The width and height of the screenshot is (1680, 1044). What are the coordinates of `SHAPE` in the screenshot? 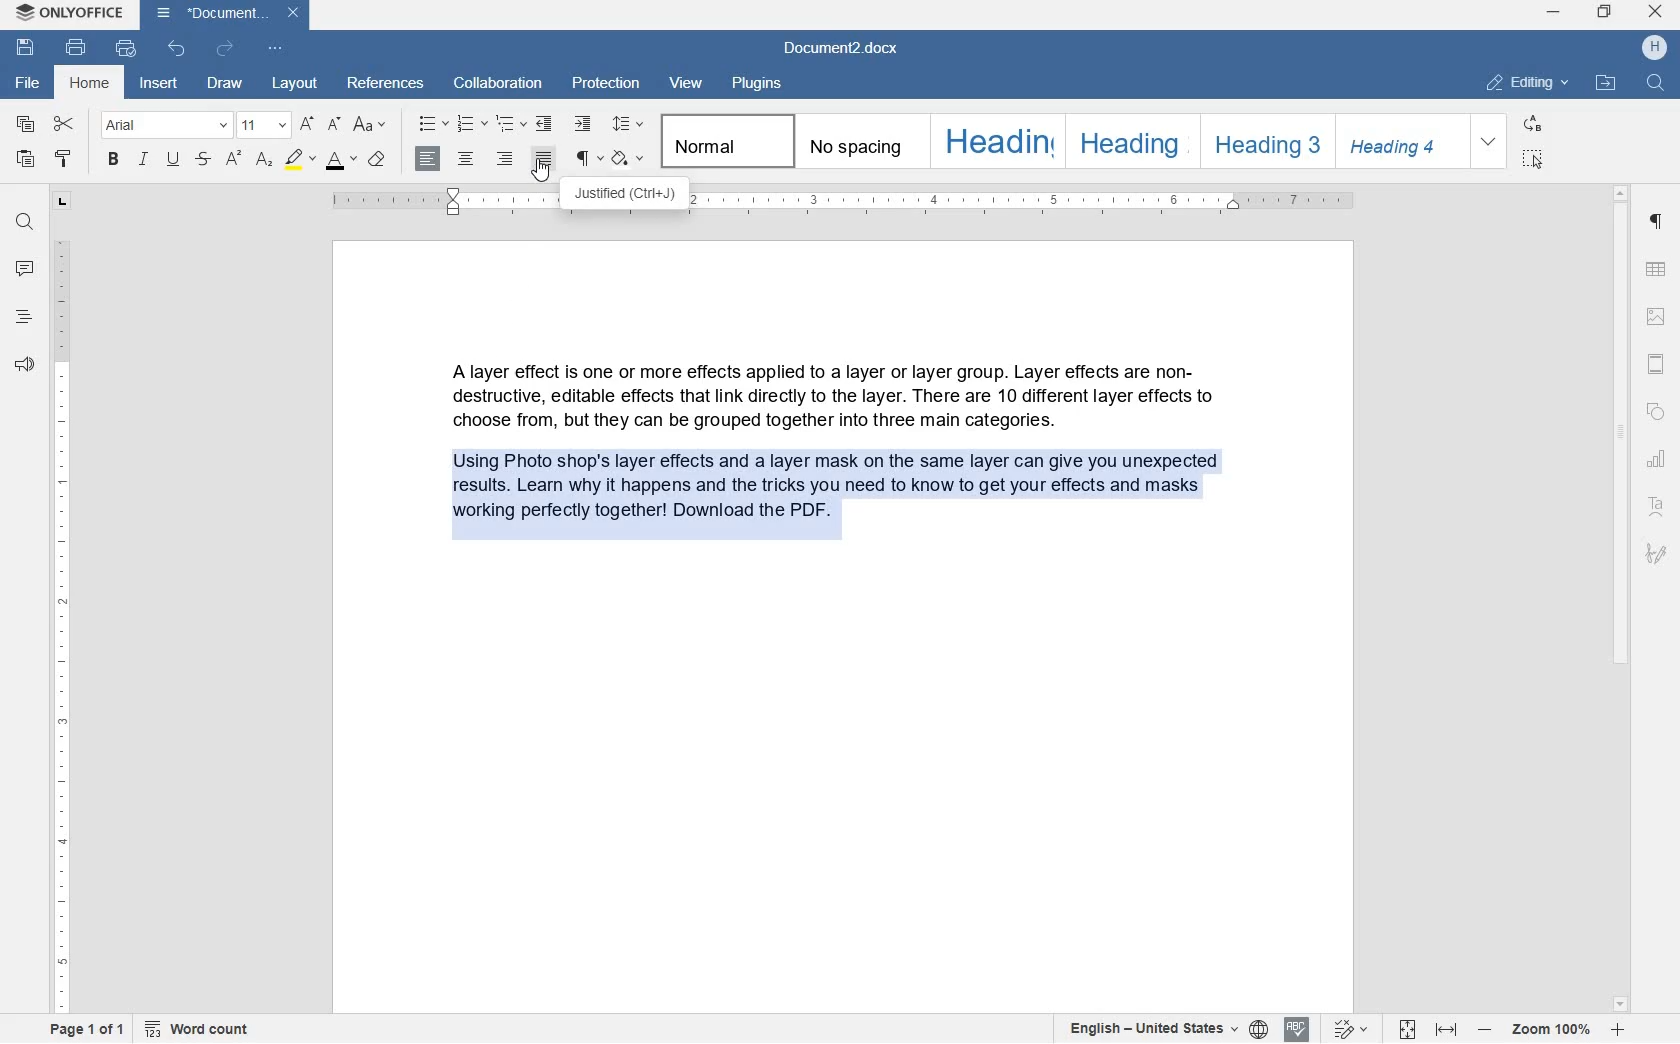 It's located at (1657, 414).